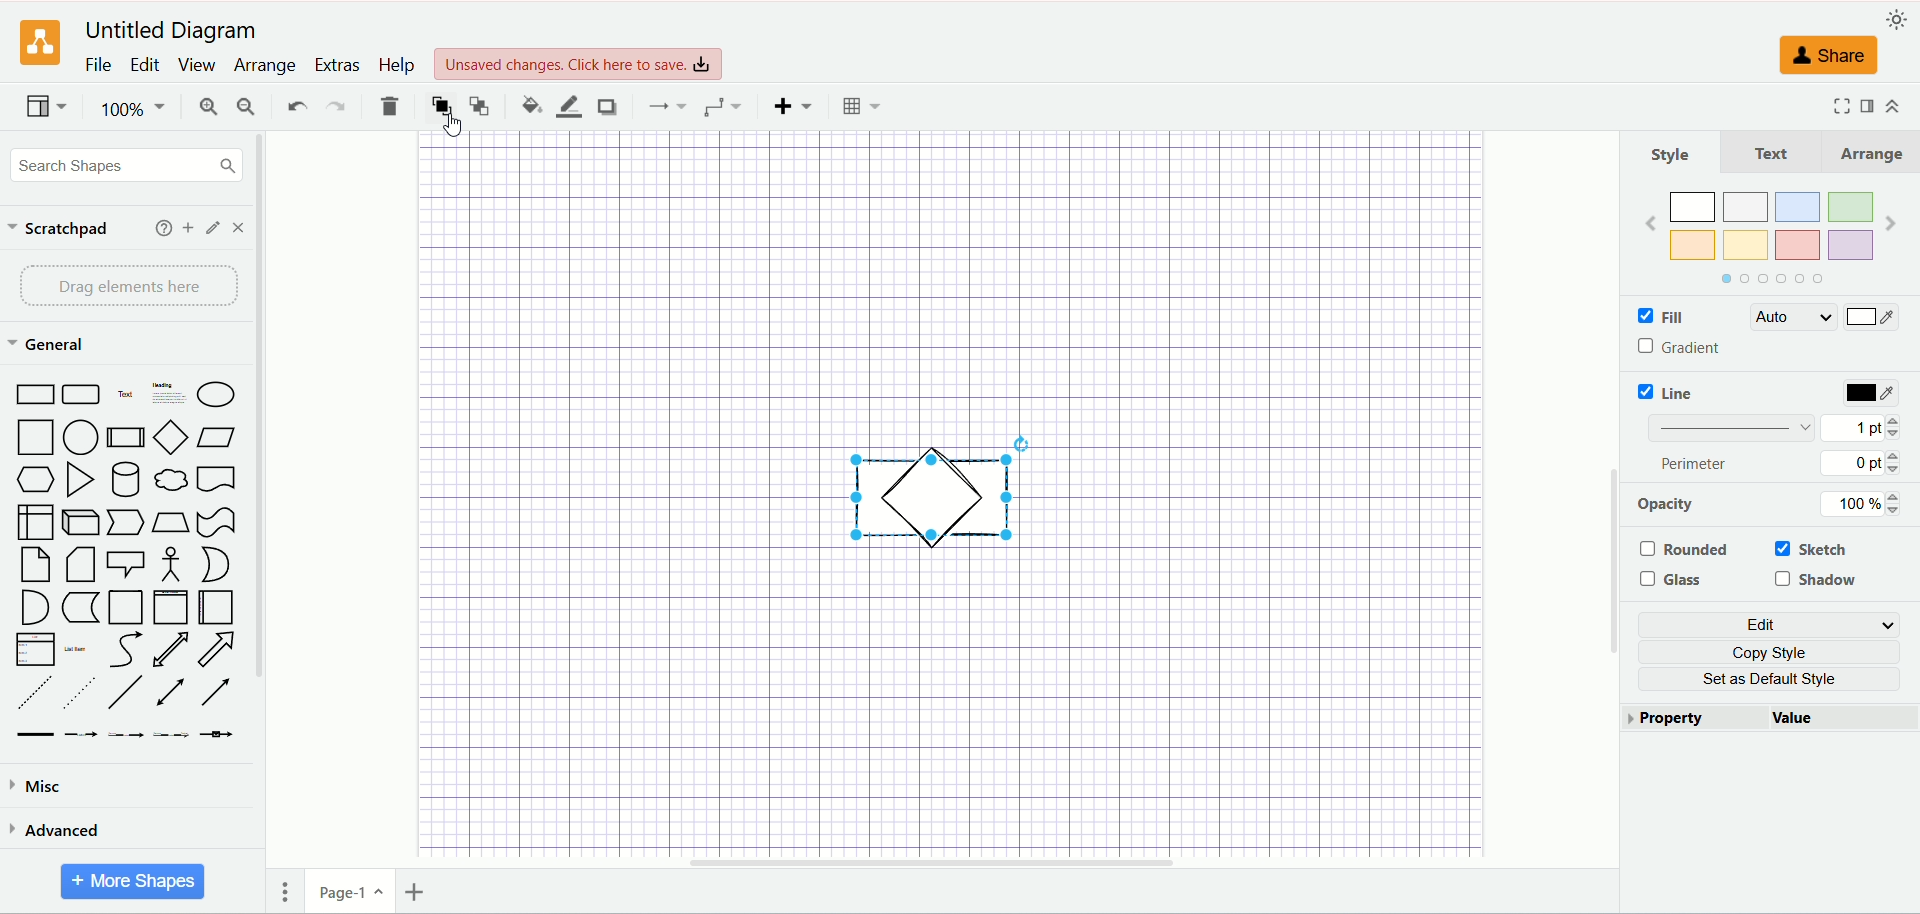 This screenshot has width=1920, height=914. I want to click on 0 pt, so click(1864, 464).